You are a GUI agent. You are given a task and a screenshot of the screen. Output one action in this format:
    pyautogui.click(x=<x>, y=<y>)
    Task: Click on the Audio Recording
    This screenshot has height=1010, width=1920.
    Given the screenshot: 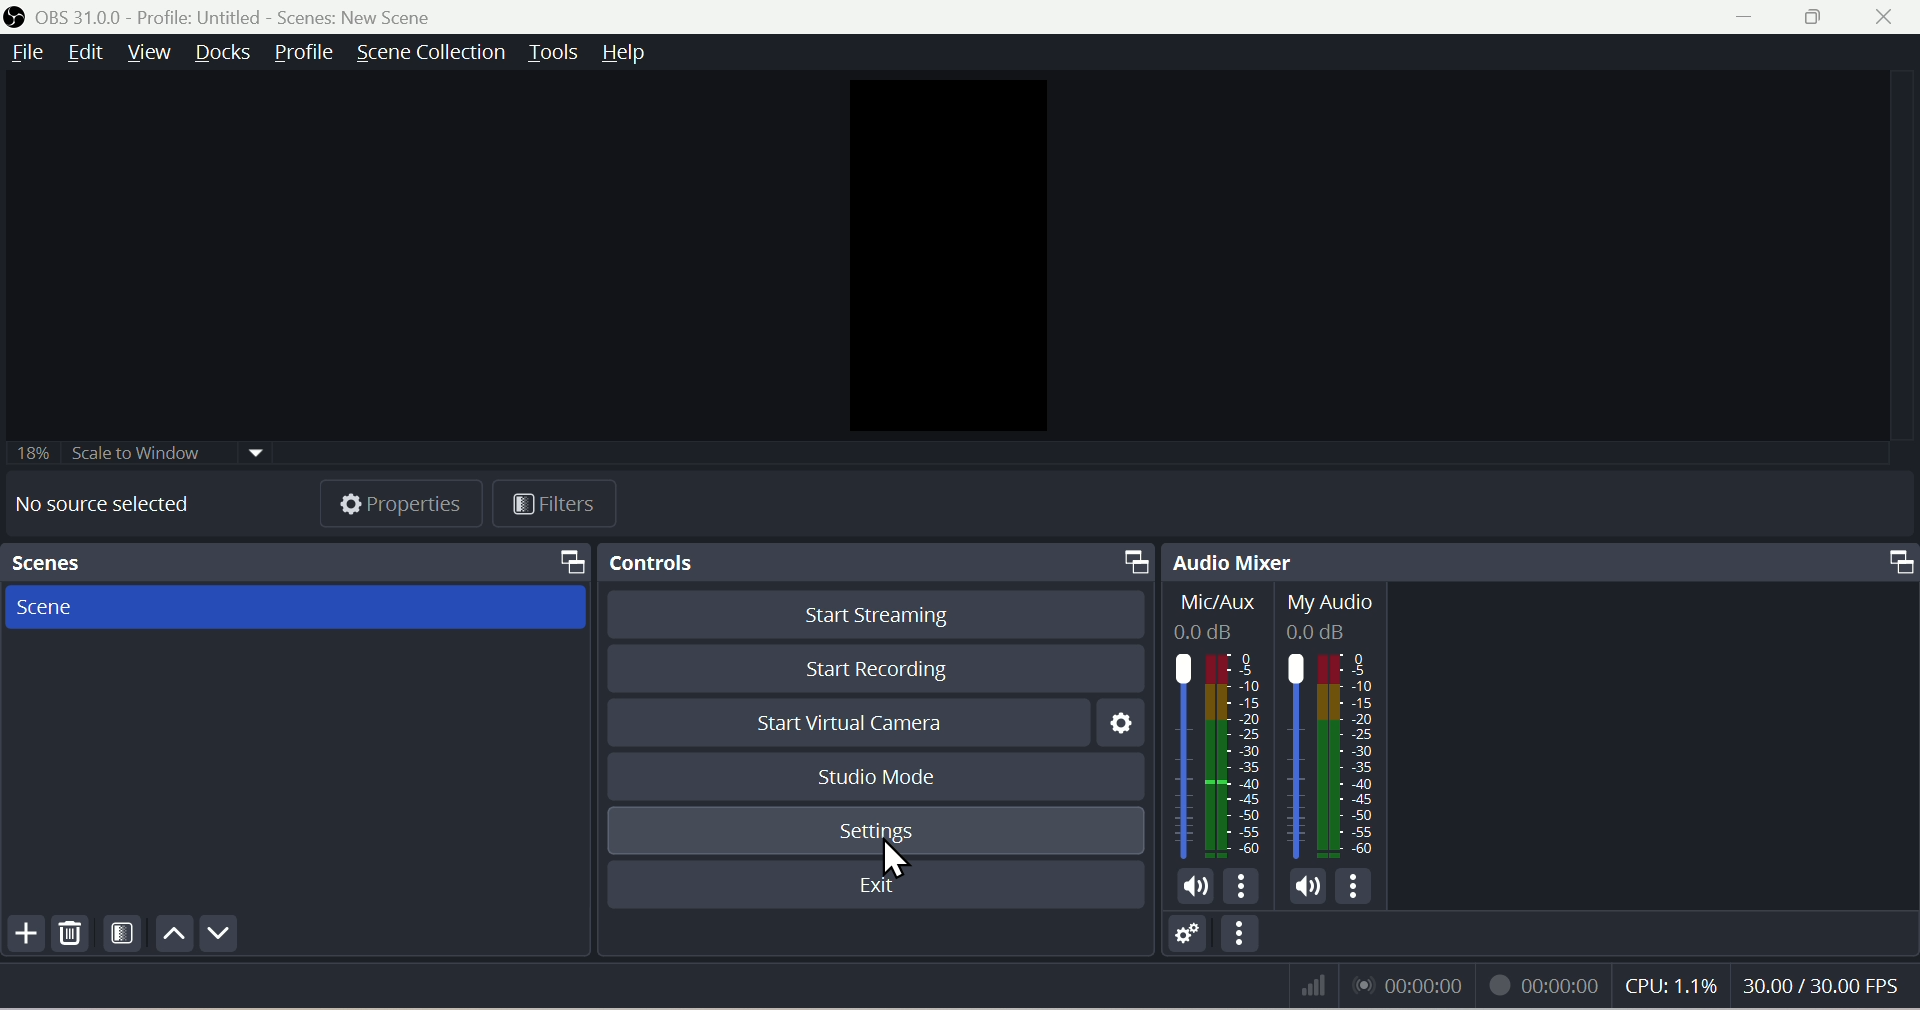 What is the action you would take?
    pyautogui.click(x=1413, y=985)
    